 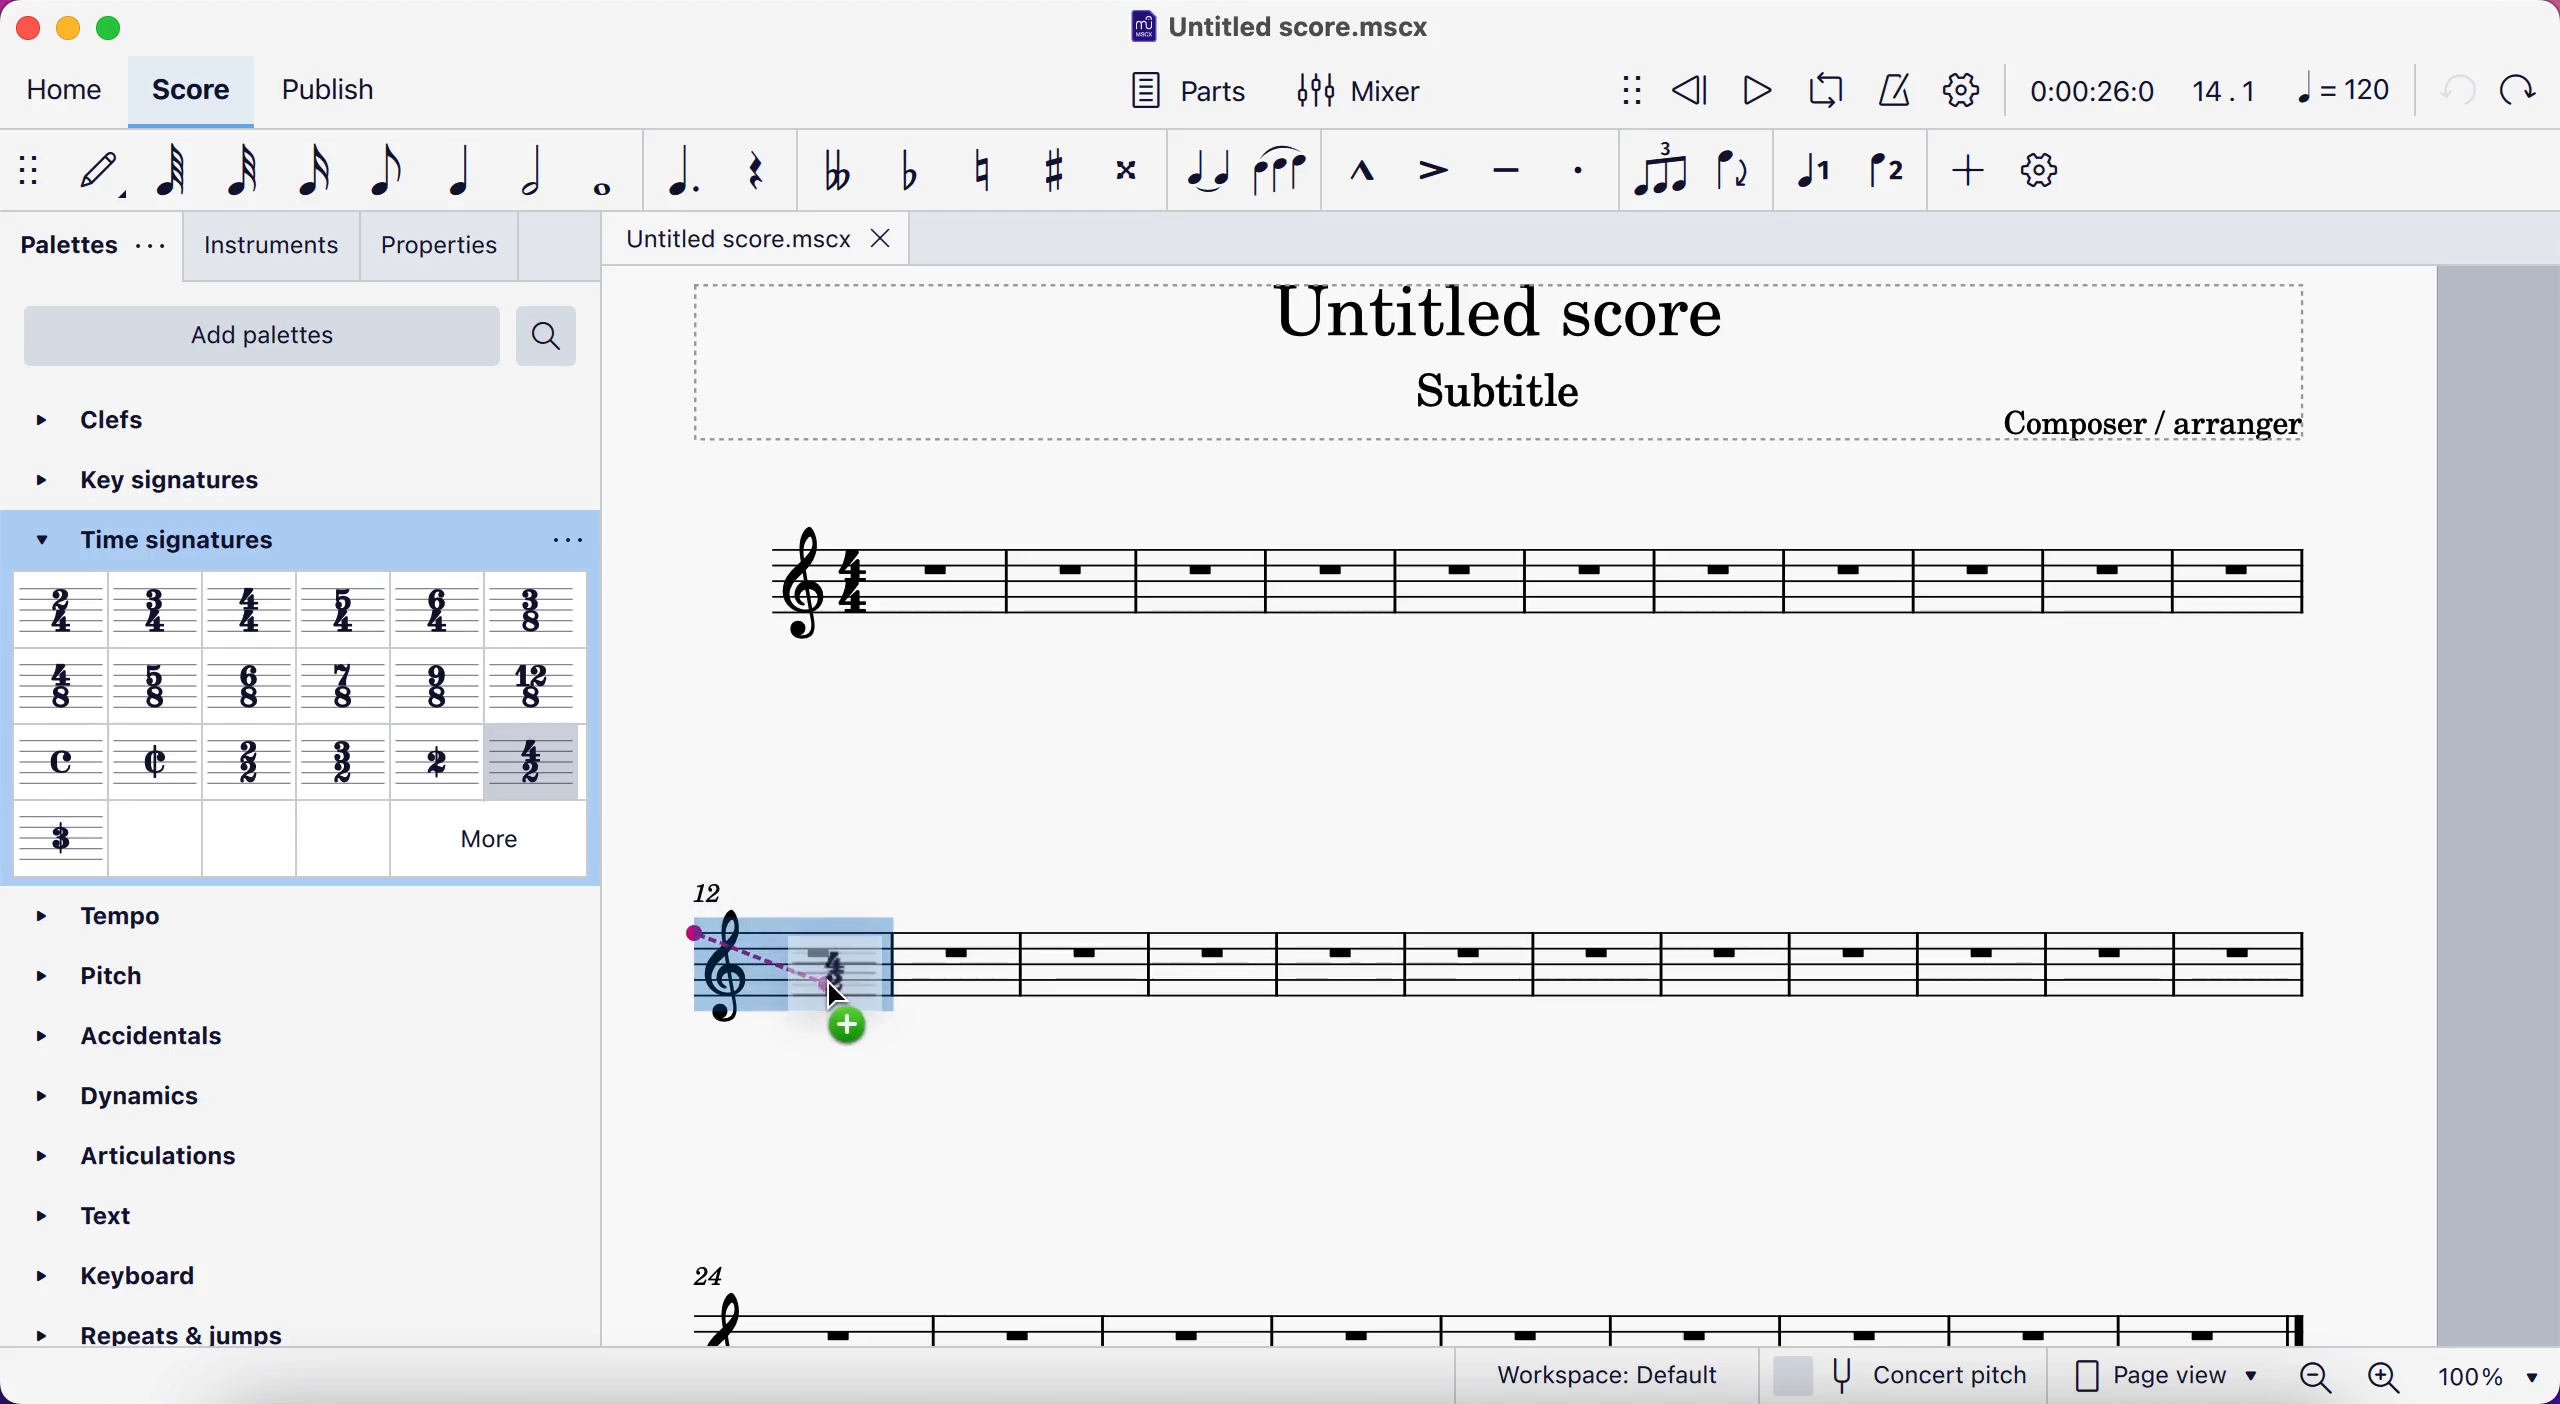 I want to click on score, so click(x=1518, y=583).